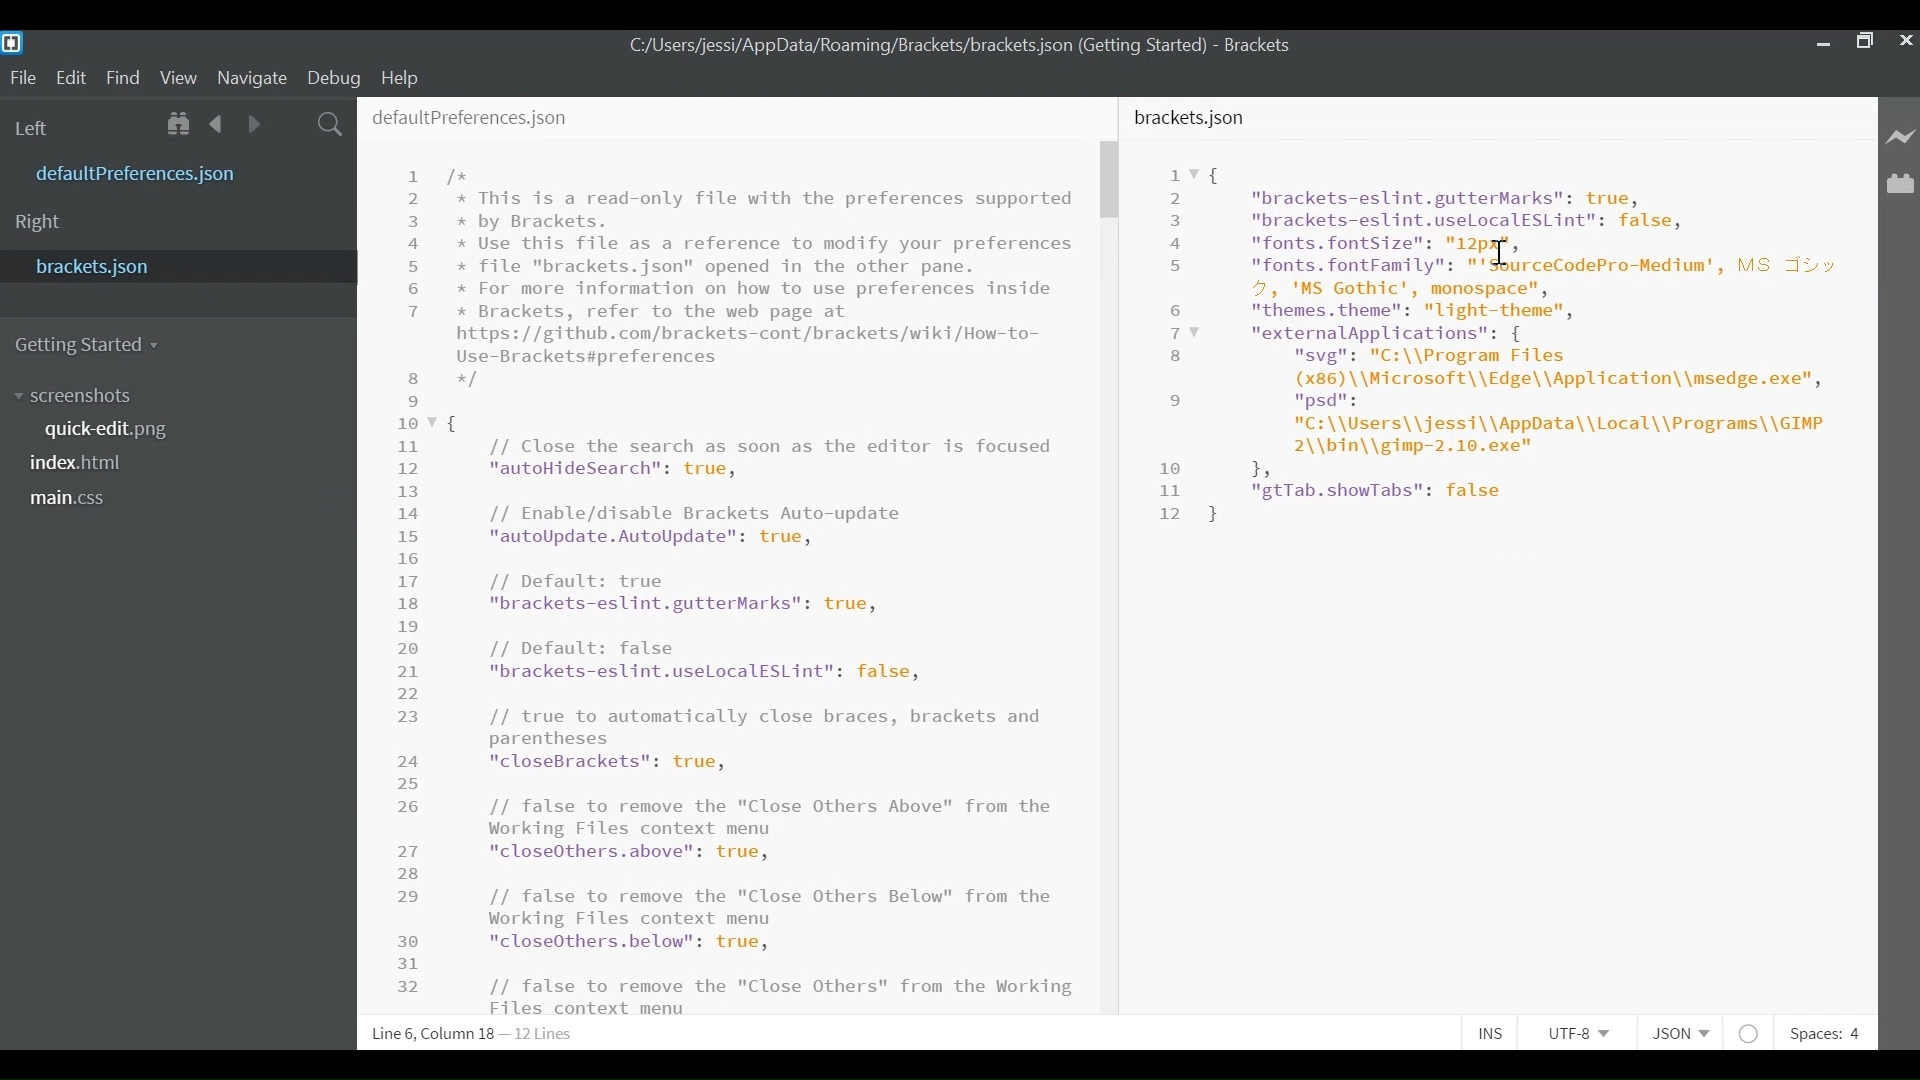 The width and height of the screenshot is (1920, 1080). What do you see at coordinates (471, 1035) in the screenshot?
I see `Line 6, Column 18 - 12 Lines` at bounding box center [471, 1035].